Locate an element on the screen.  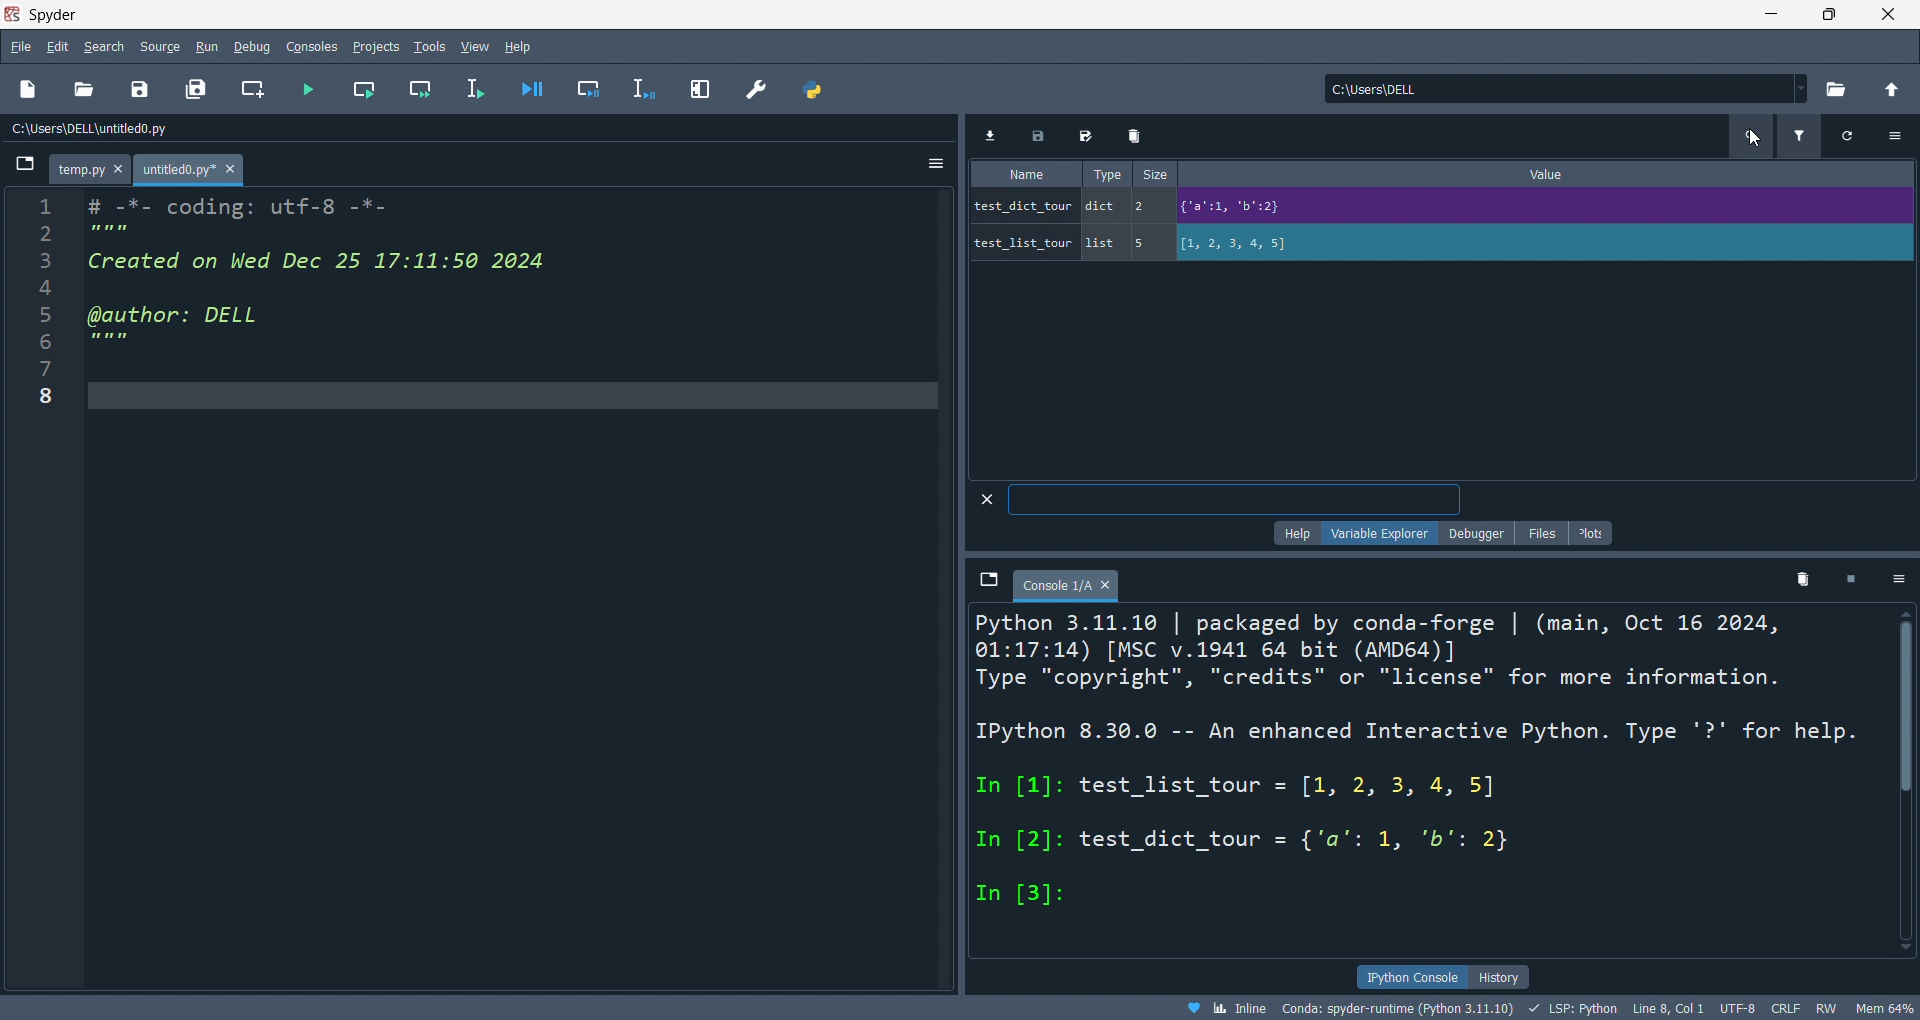
search variables is located at coordinates (1744, 138).